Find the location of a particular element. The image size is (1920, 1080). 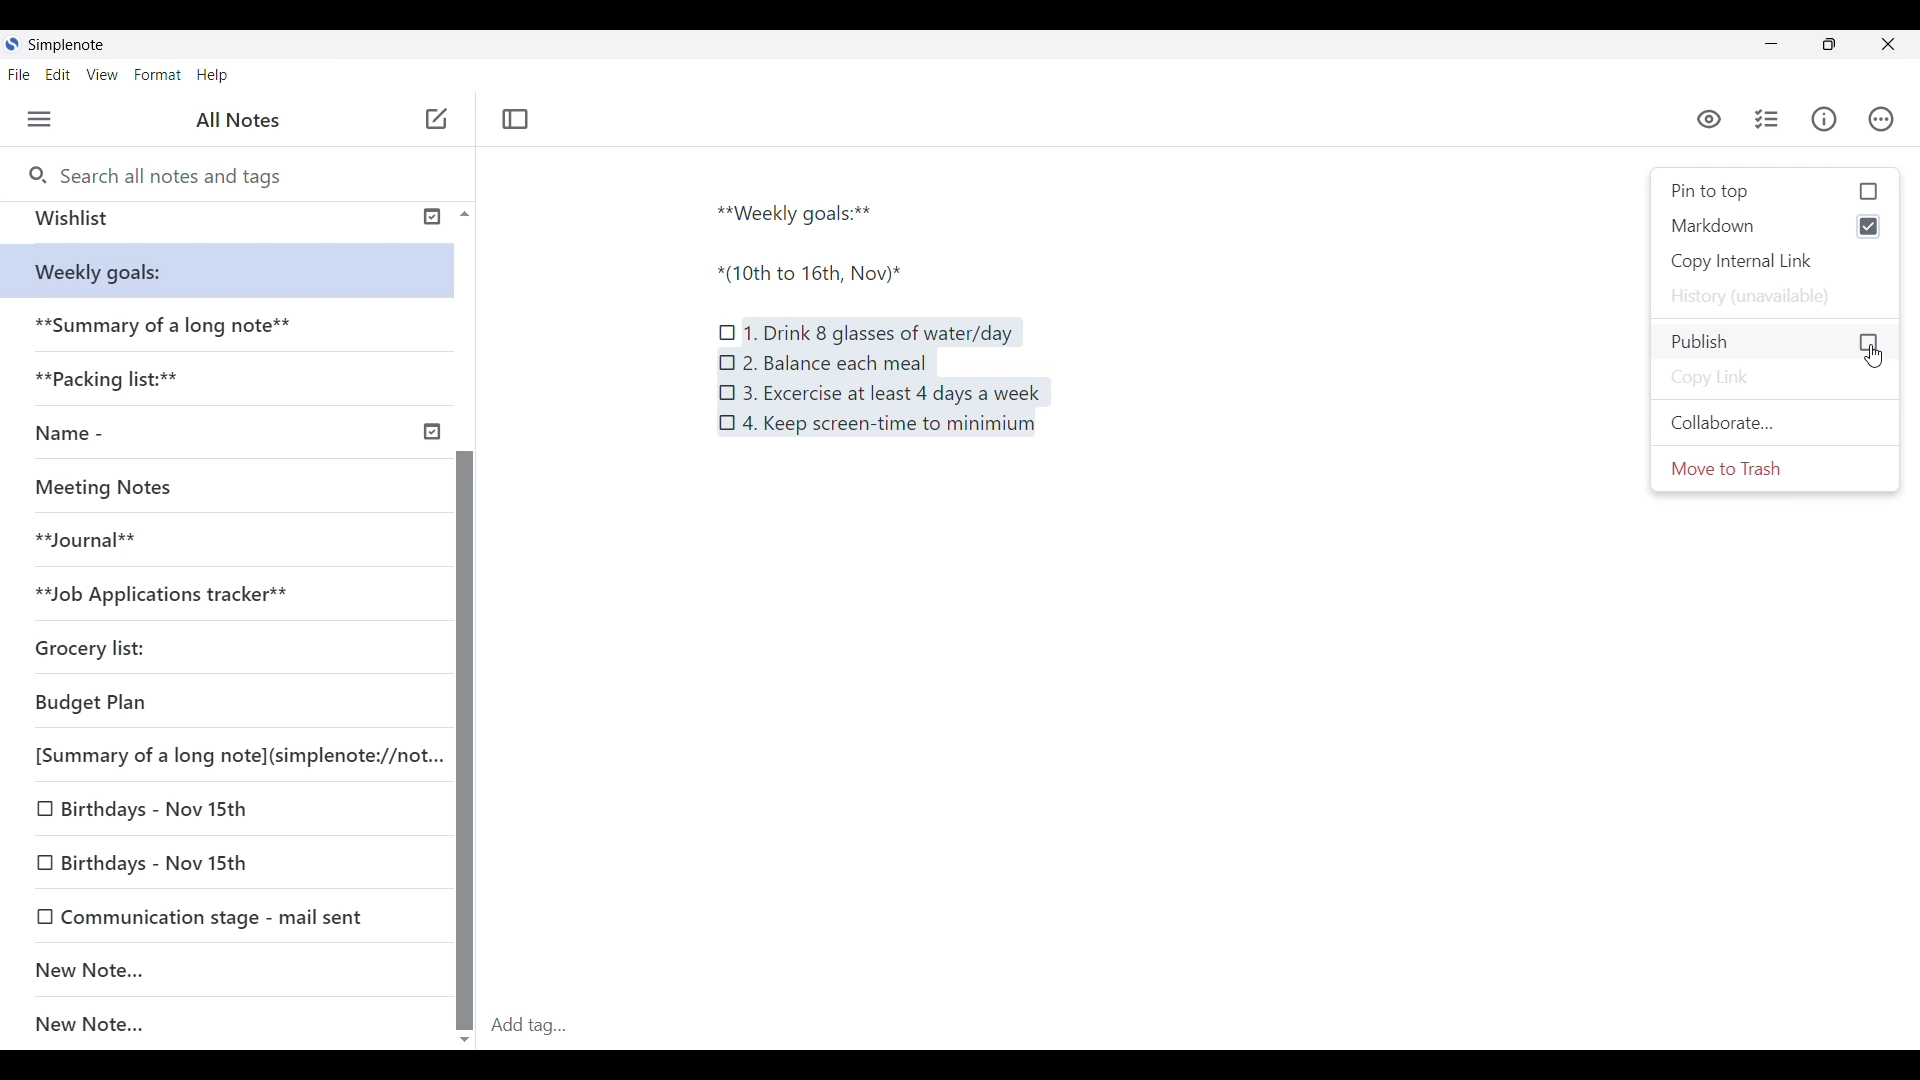

Communication stage - mail sent is located at coordinates (227, 916).